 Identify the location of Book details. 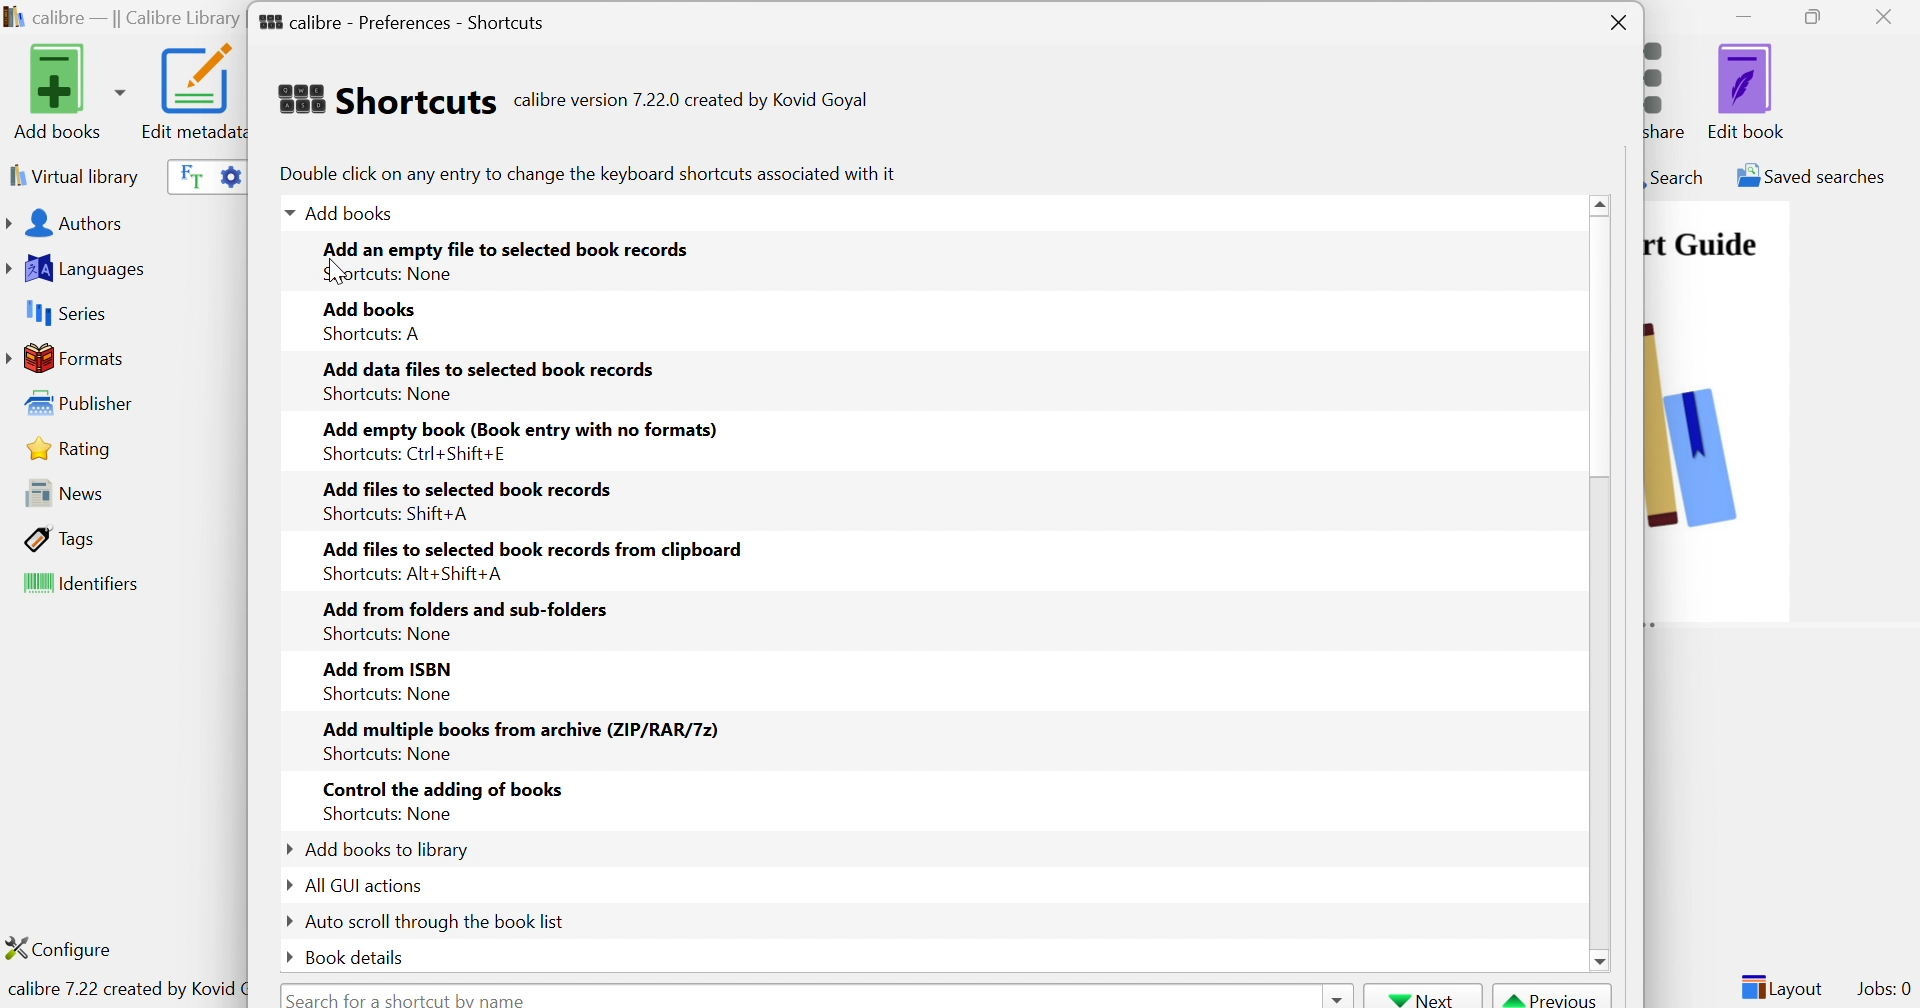
(355, 957).